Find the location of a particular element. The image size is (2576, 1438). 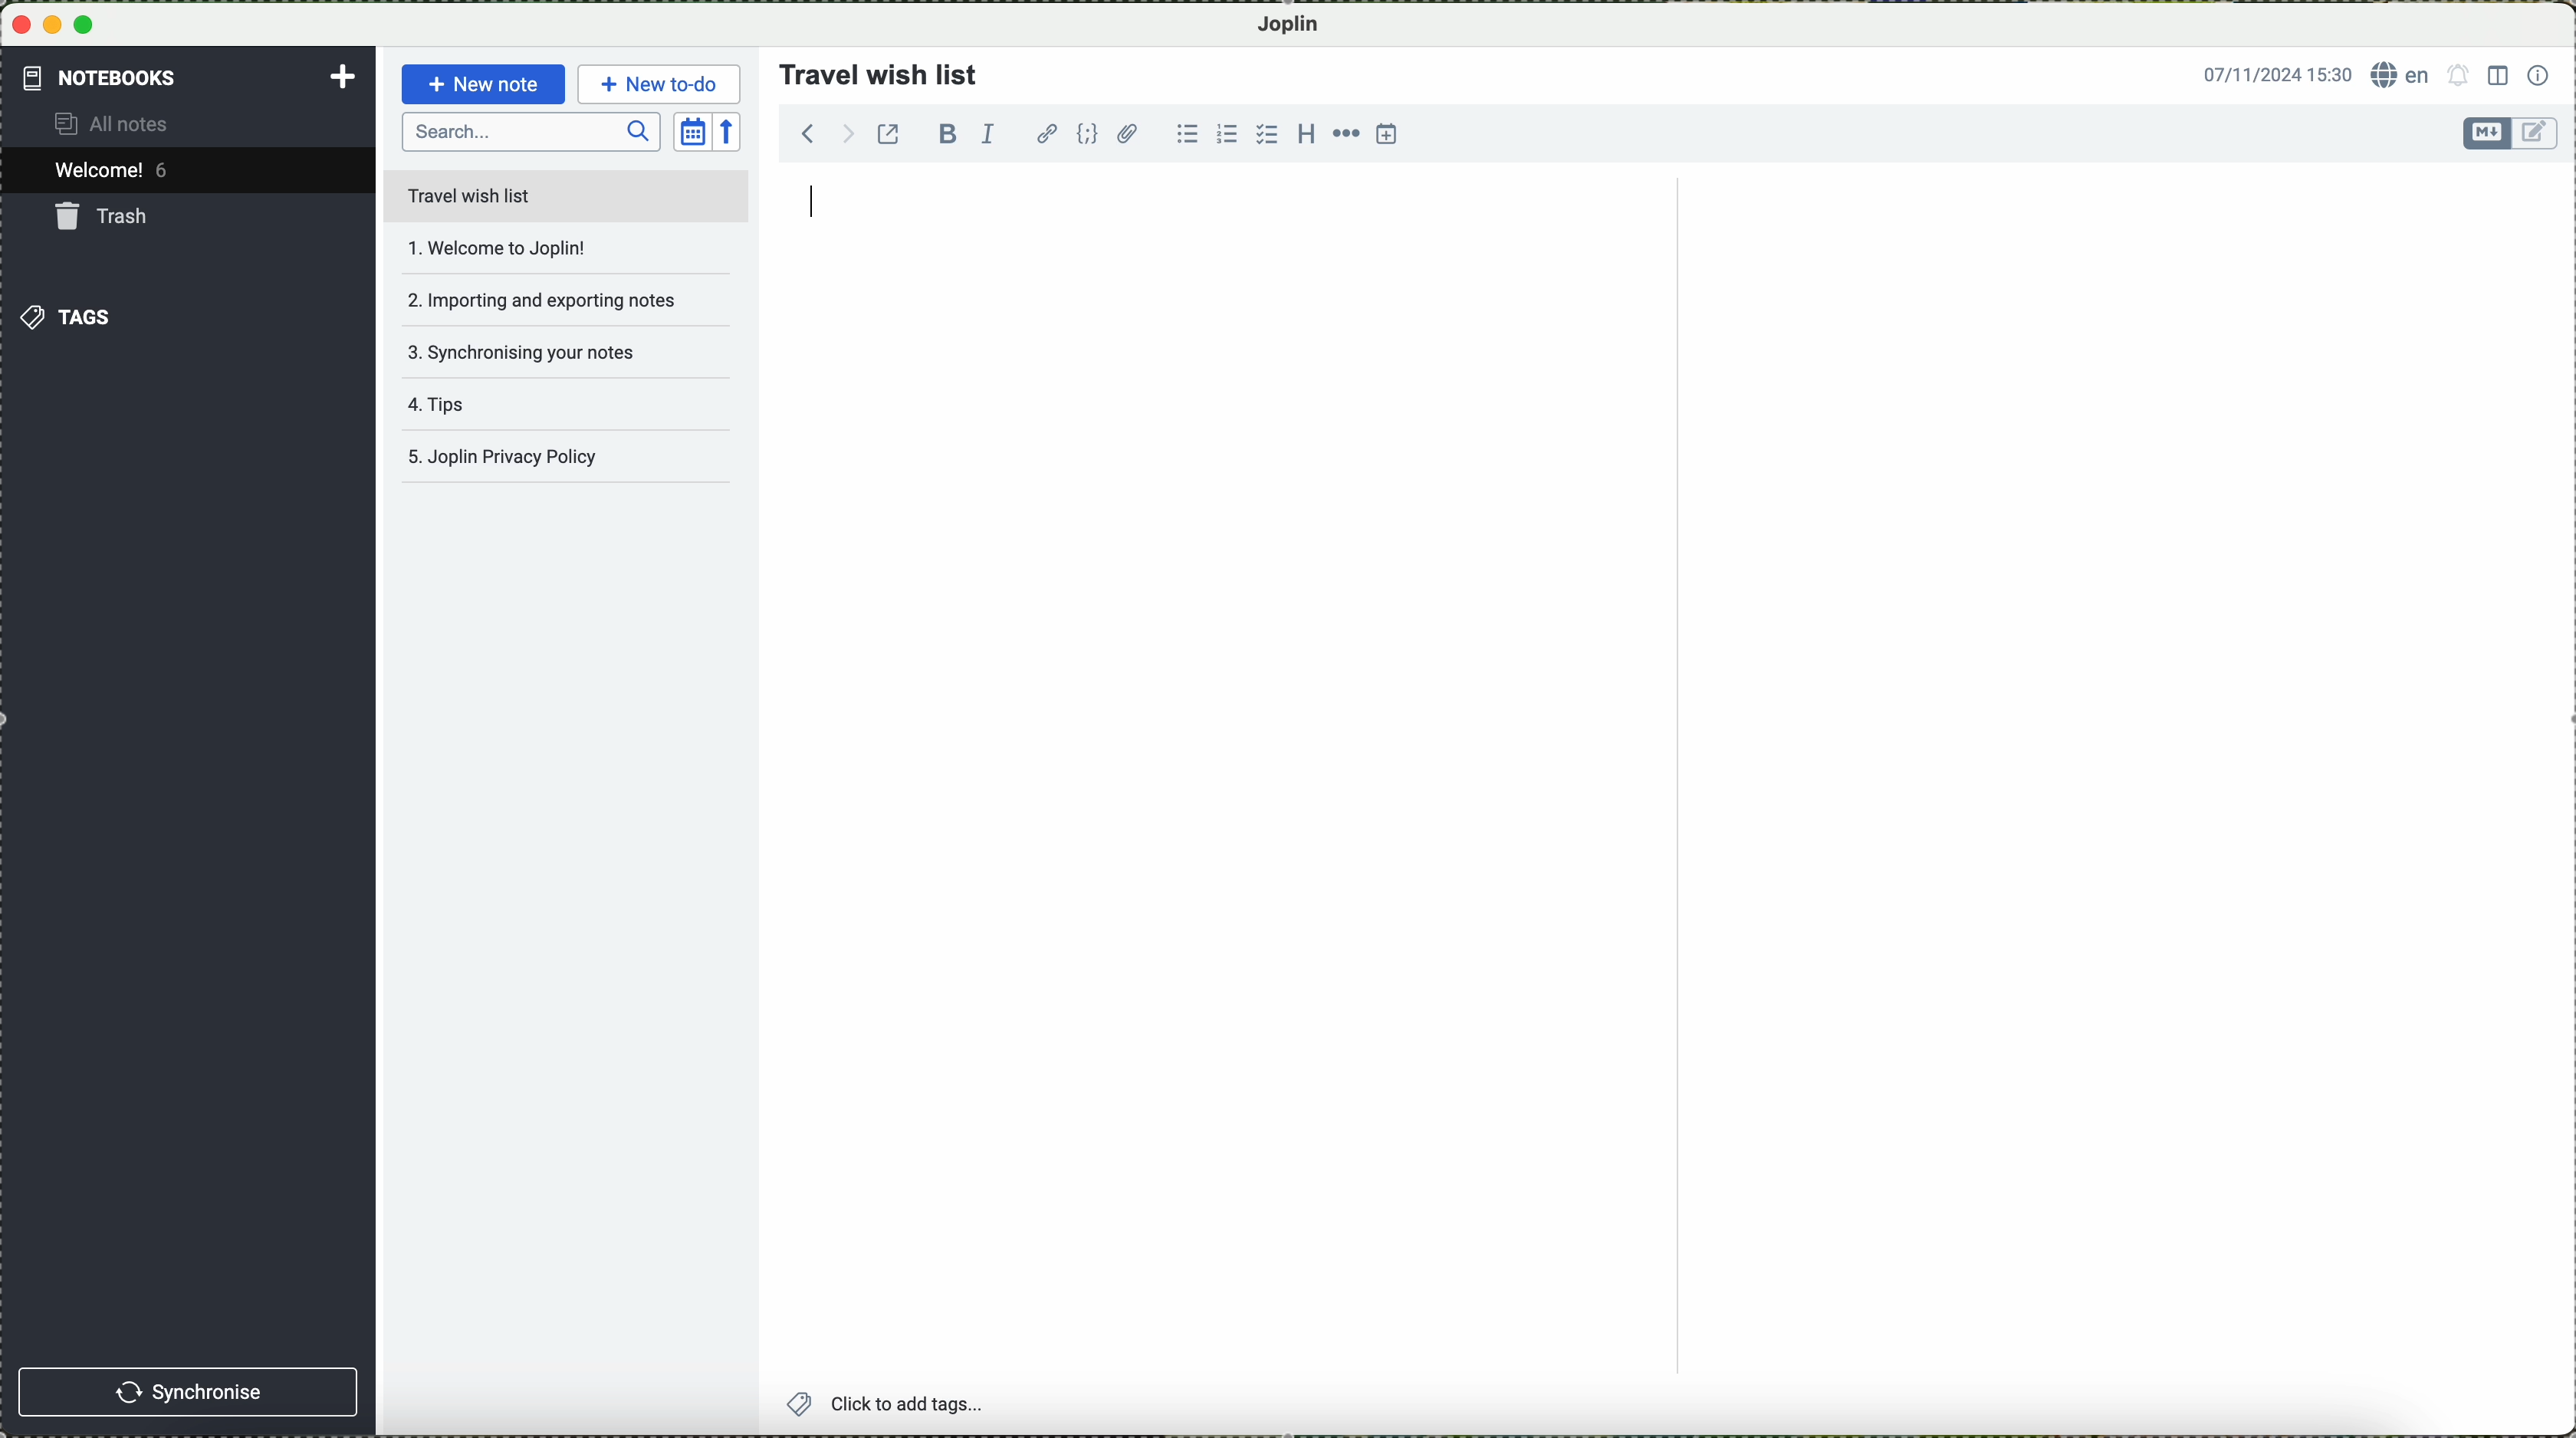

navigate is located at coordinates (816, 138).